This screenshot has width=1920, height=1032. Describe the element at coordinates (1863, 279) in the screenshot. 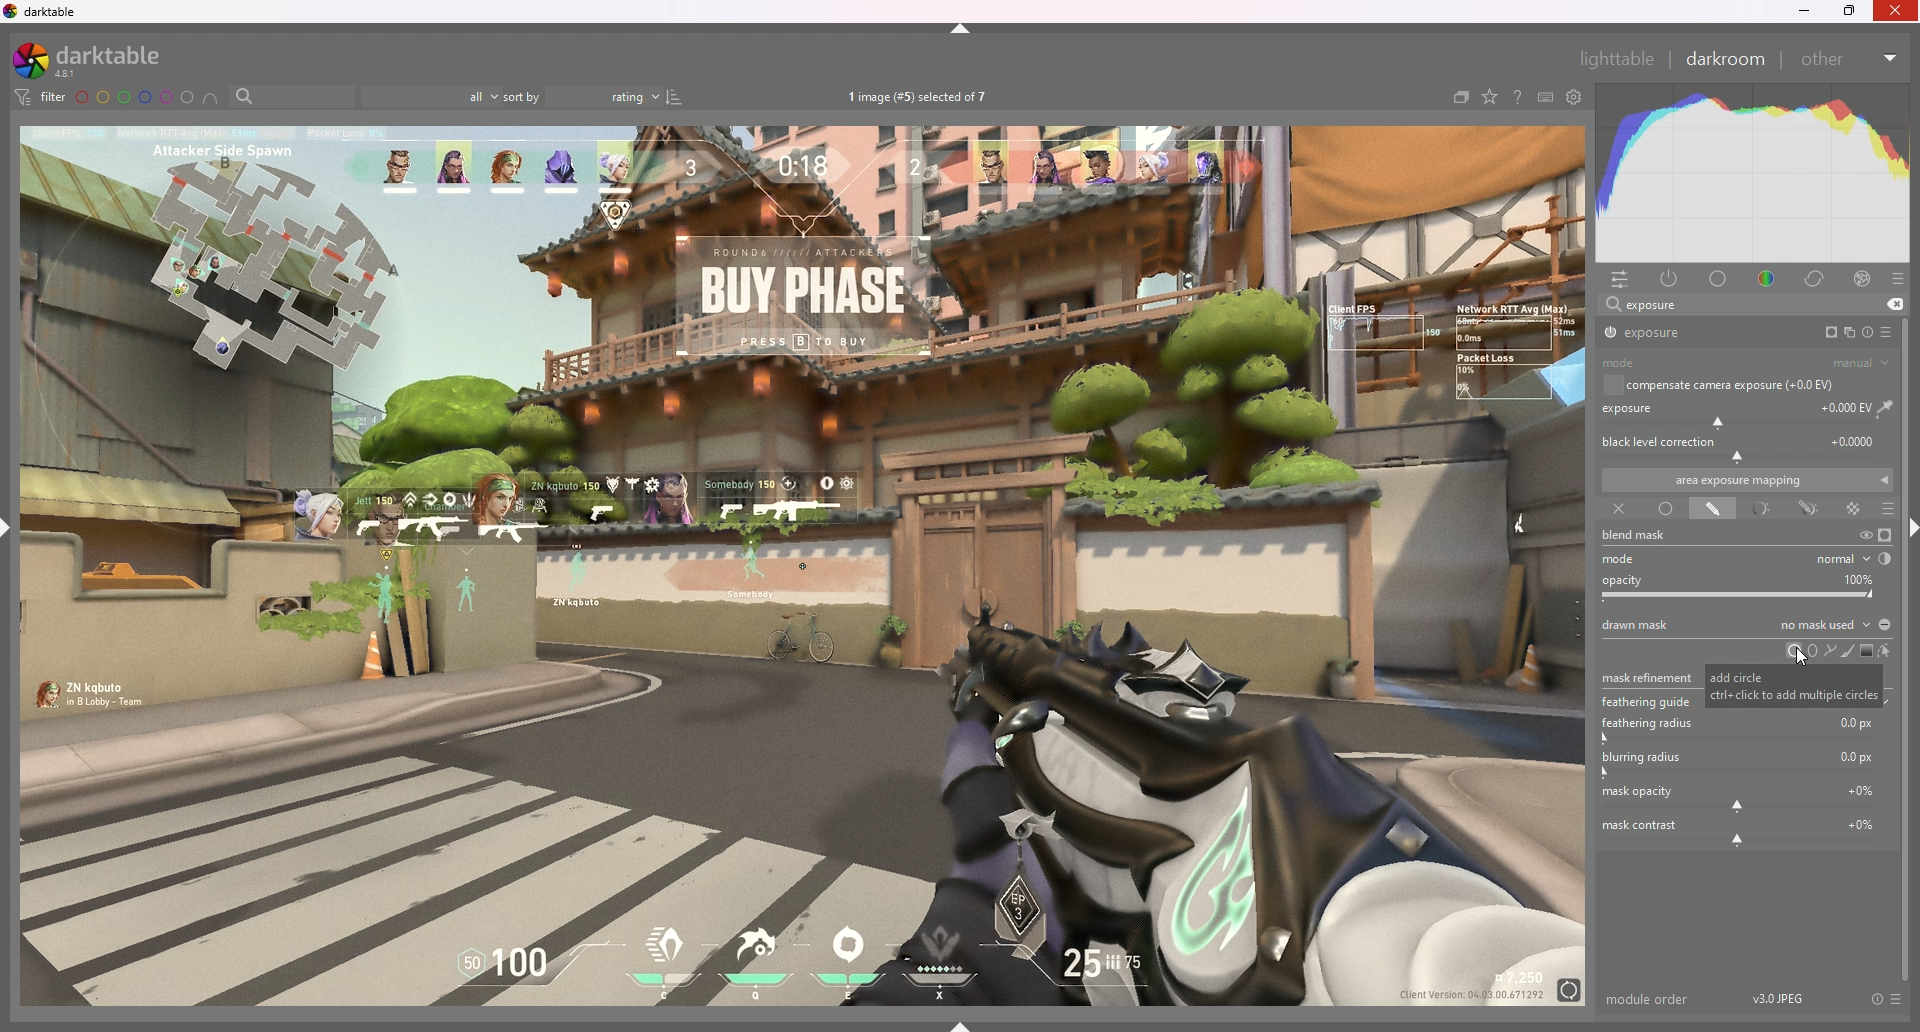

I see `effect` at that location.